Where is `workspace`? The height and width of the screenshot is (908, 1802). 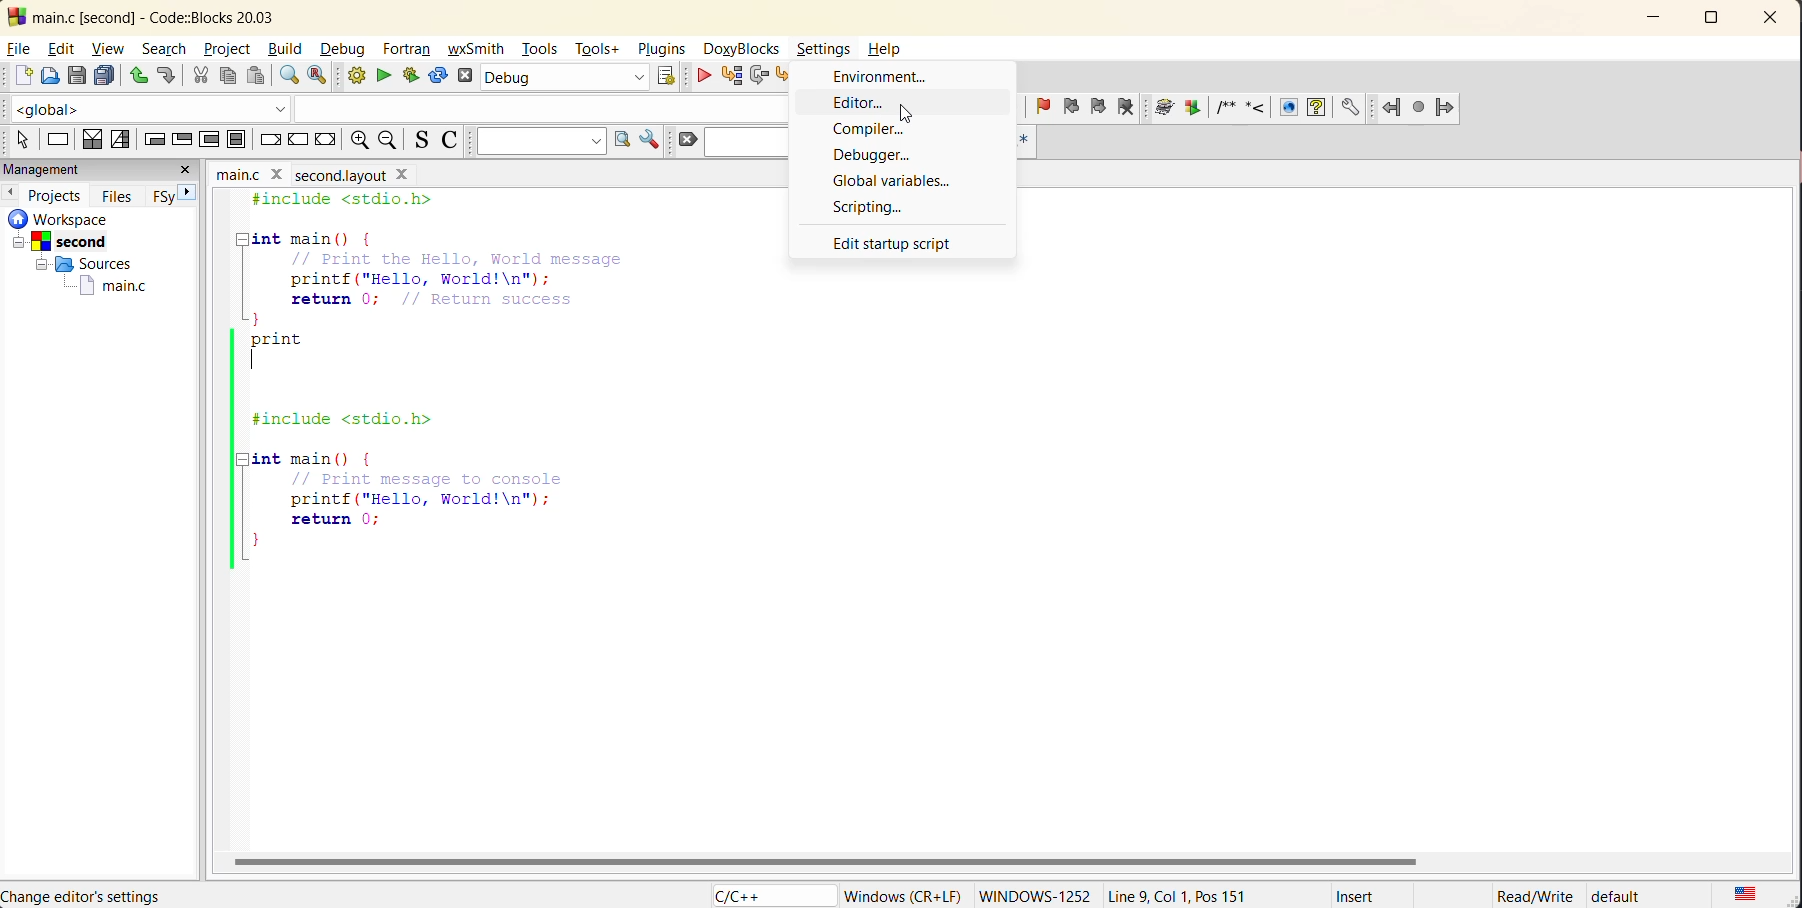
workspace is located at coordinates (90, 218).